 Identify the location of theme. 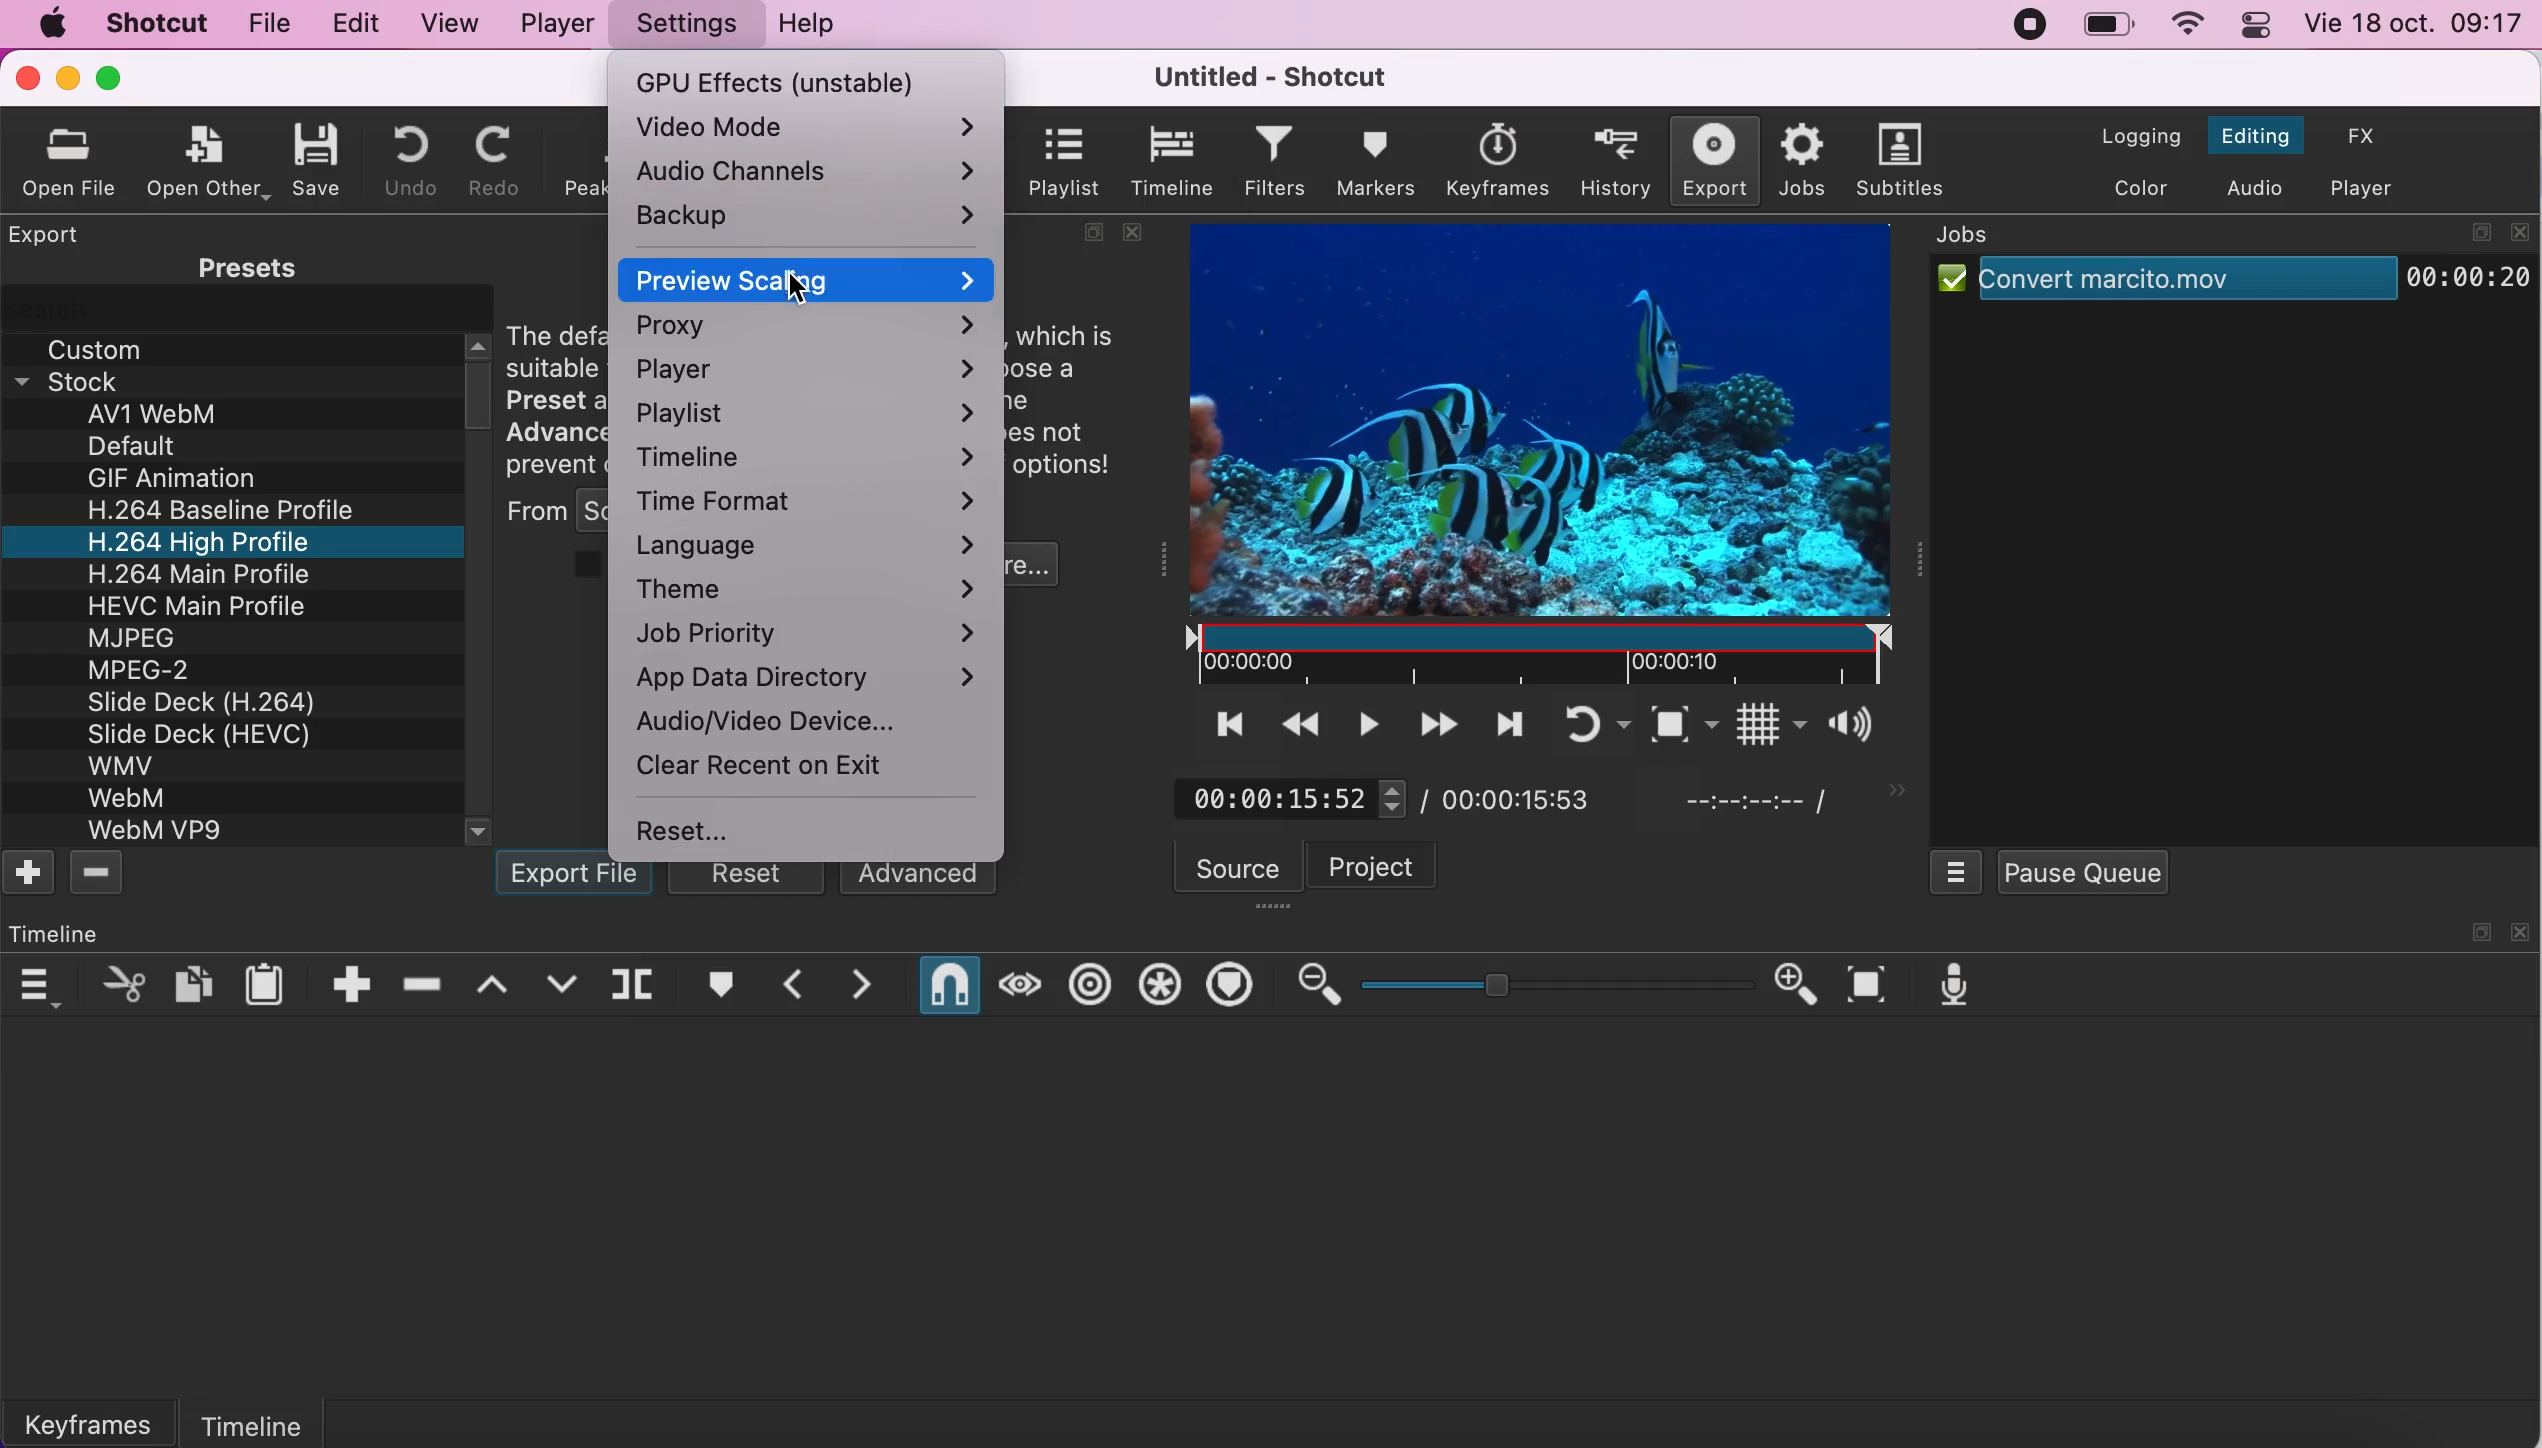
(809, 586).